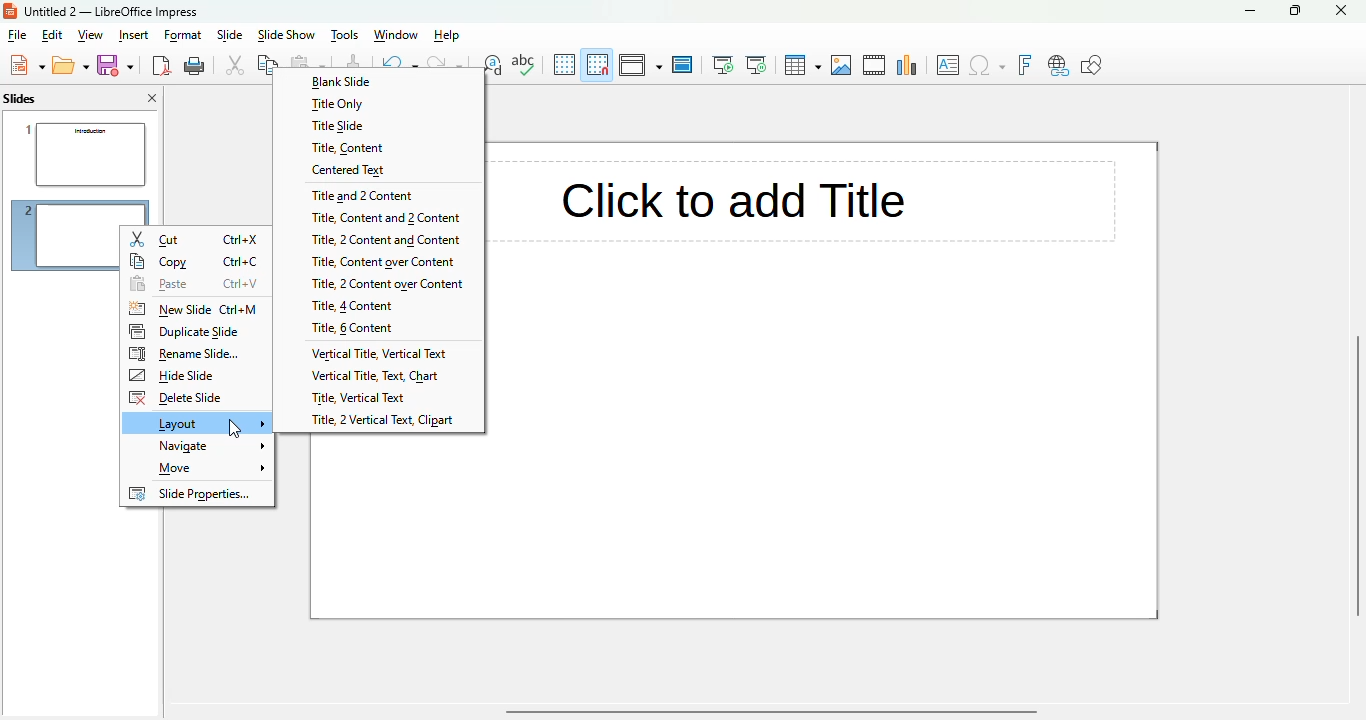 The height and width of the screenshot is (720, 1366). What do you see at coordinates (1091, 64) in the screenshot?
I see `show draw functions` at bounding box center [1091, 64].